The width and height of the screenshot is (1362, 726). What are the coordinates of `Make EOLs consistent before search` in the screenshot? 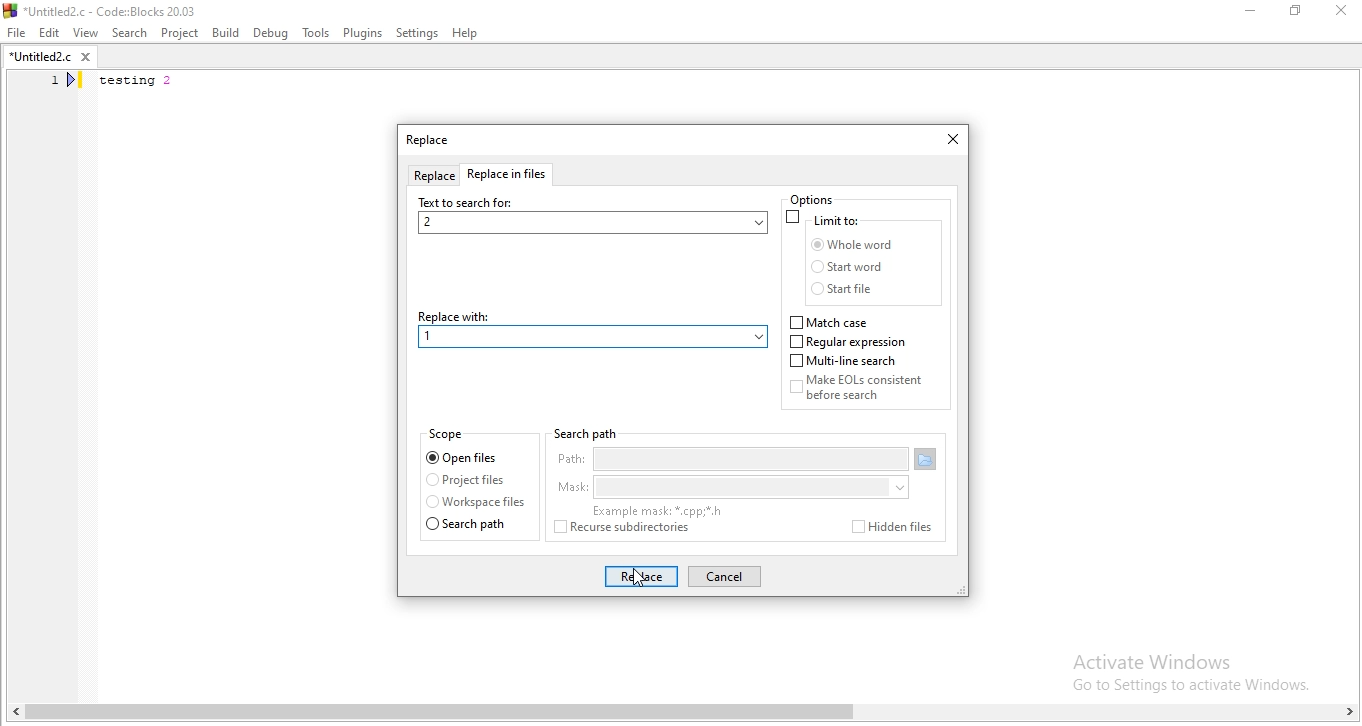 It's located at (870, 392).